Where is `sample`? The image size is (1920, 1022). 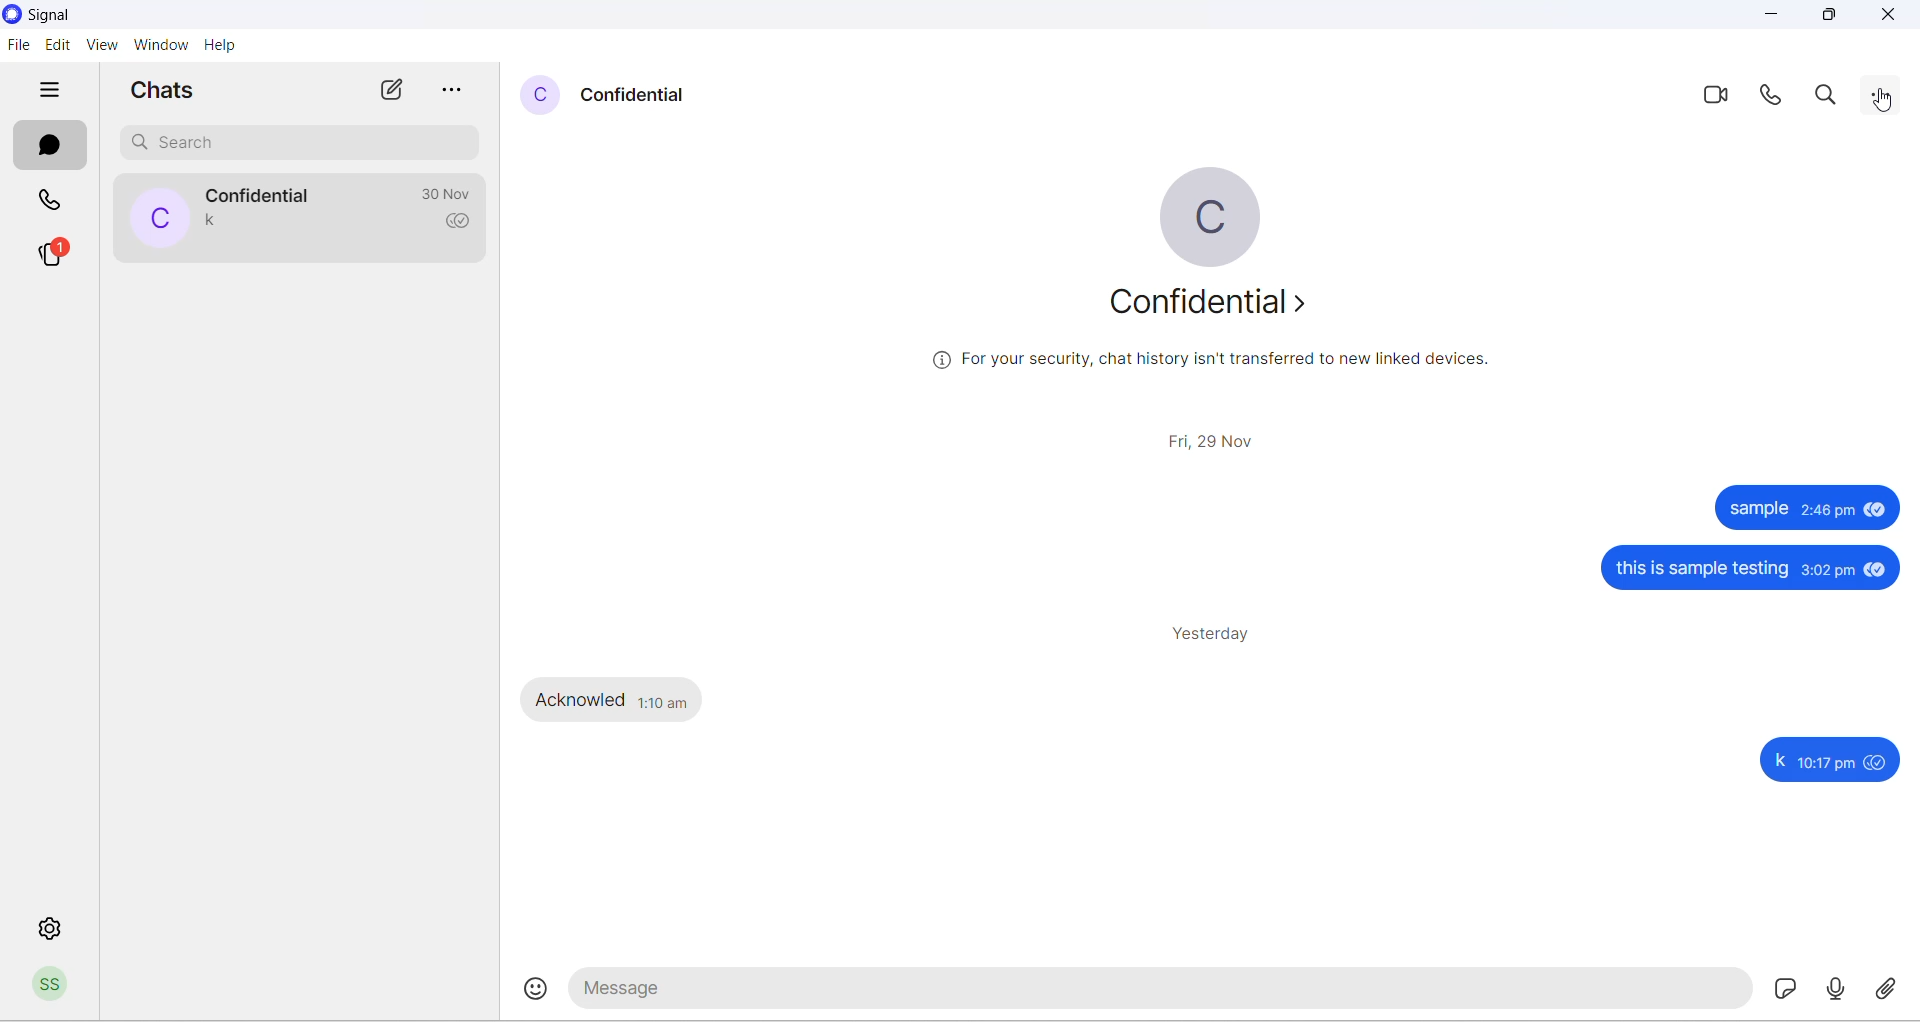
sample is located at coordinates (1756, 509).